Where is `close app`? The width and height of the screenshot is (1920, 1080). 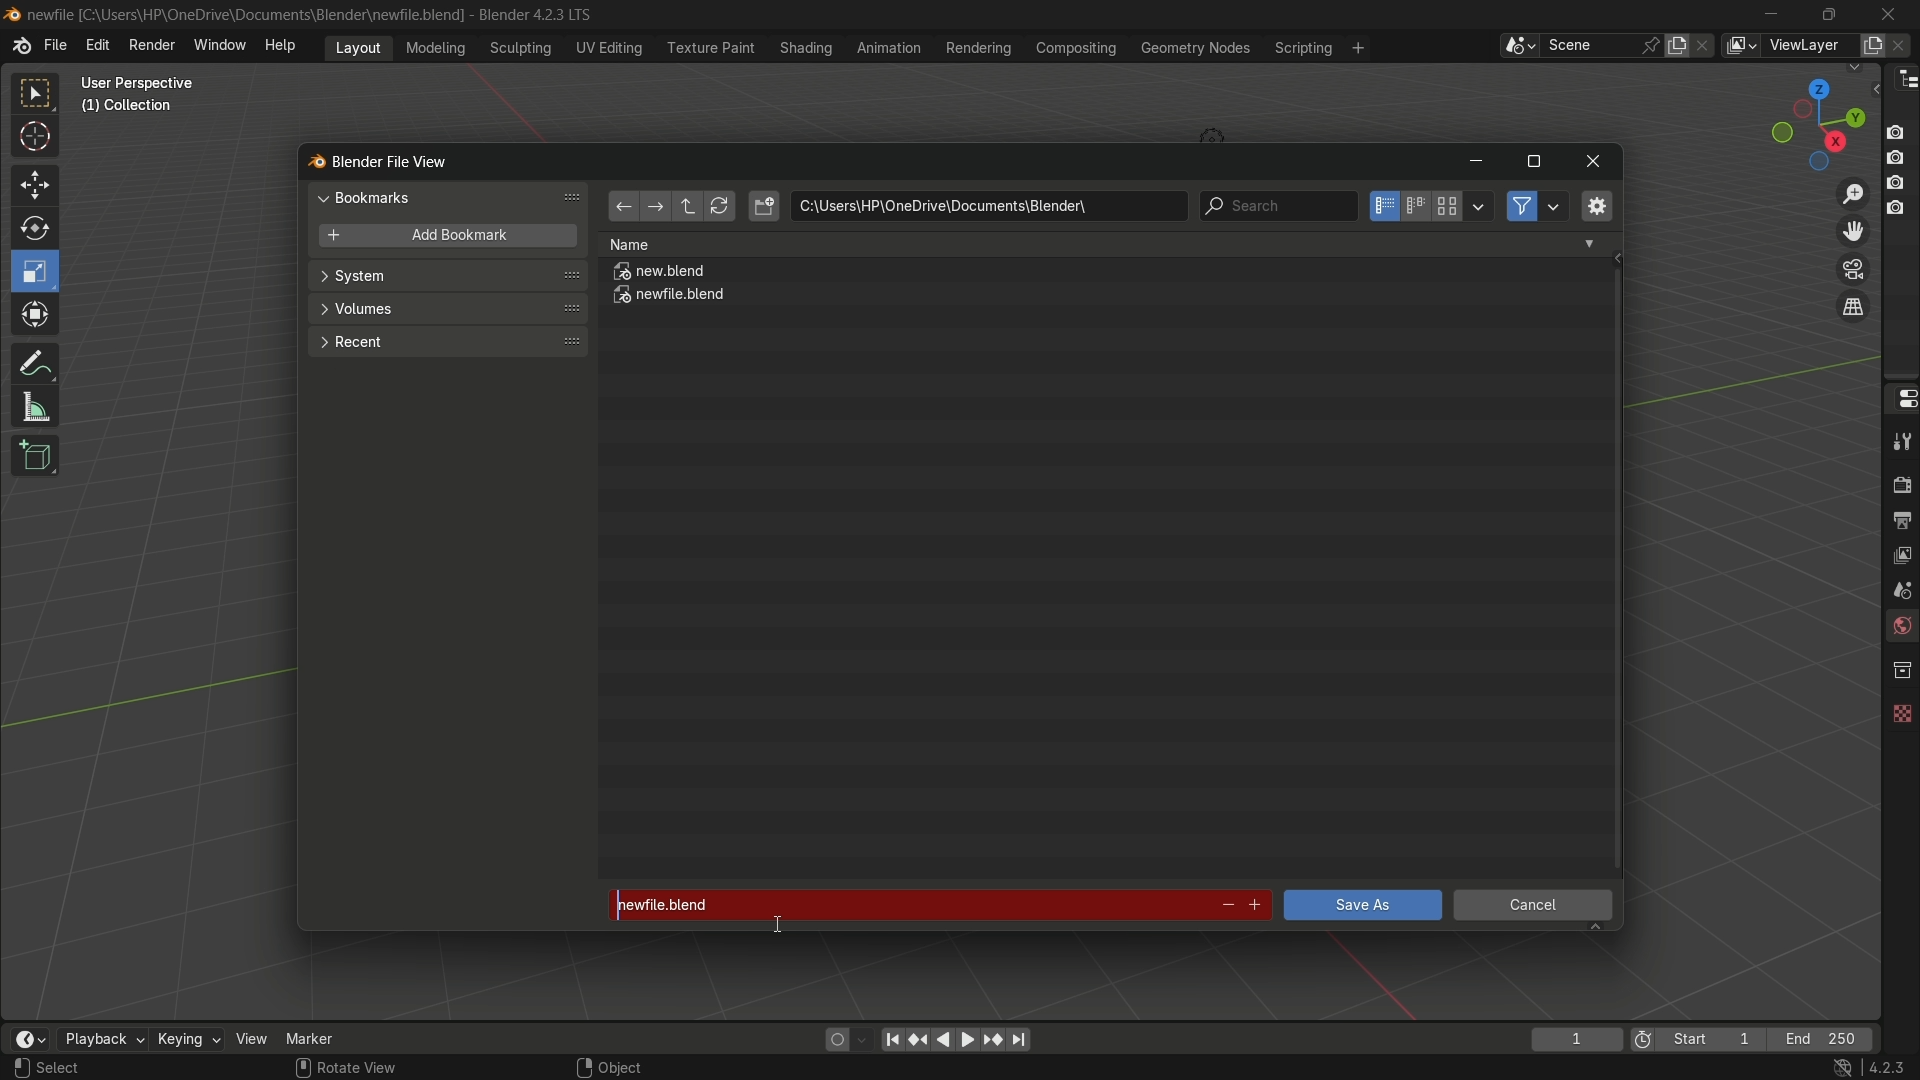 close app is located at coordinates (1889, 13).